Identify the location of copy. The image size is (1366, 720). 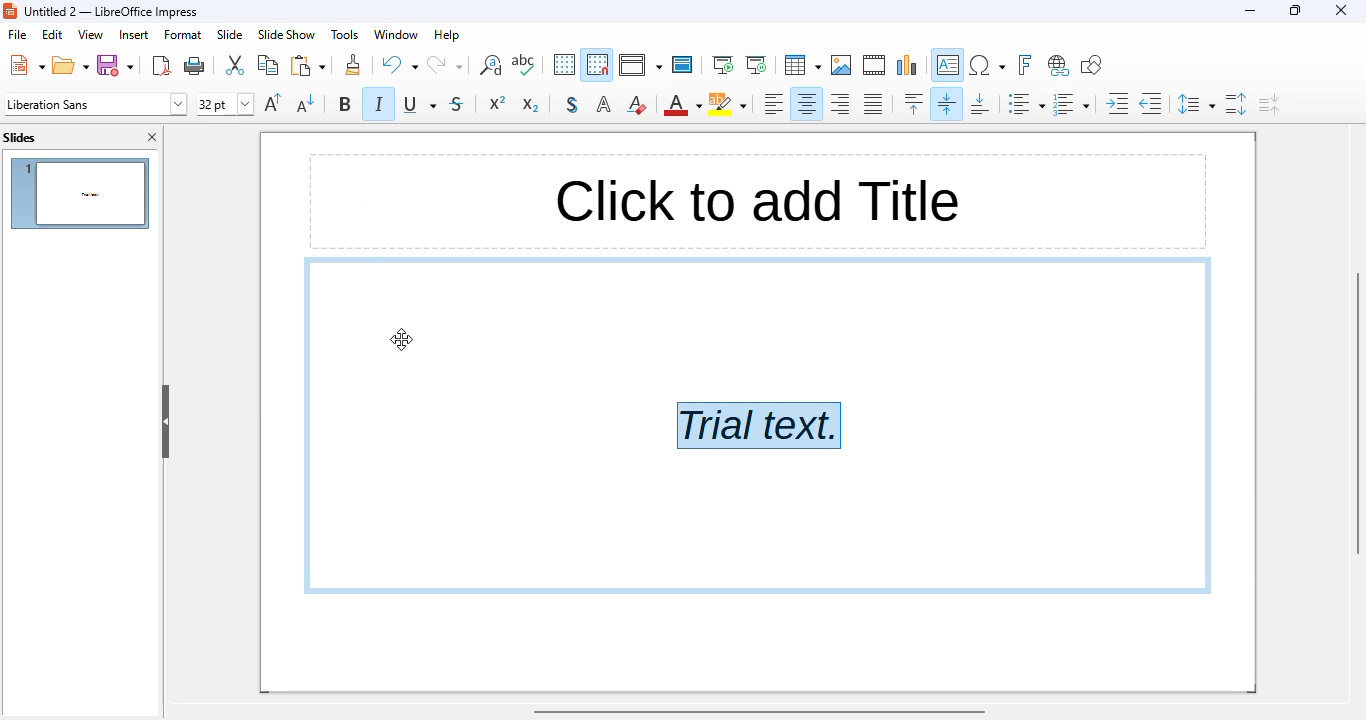
(268, 65).